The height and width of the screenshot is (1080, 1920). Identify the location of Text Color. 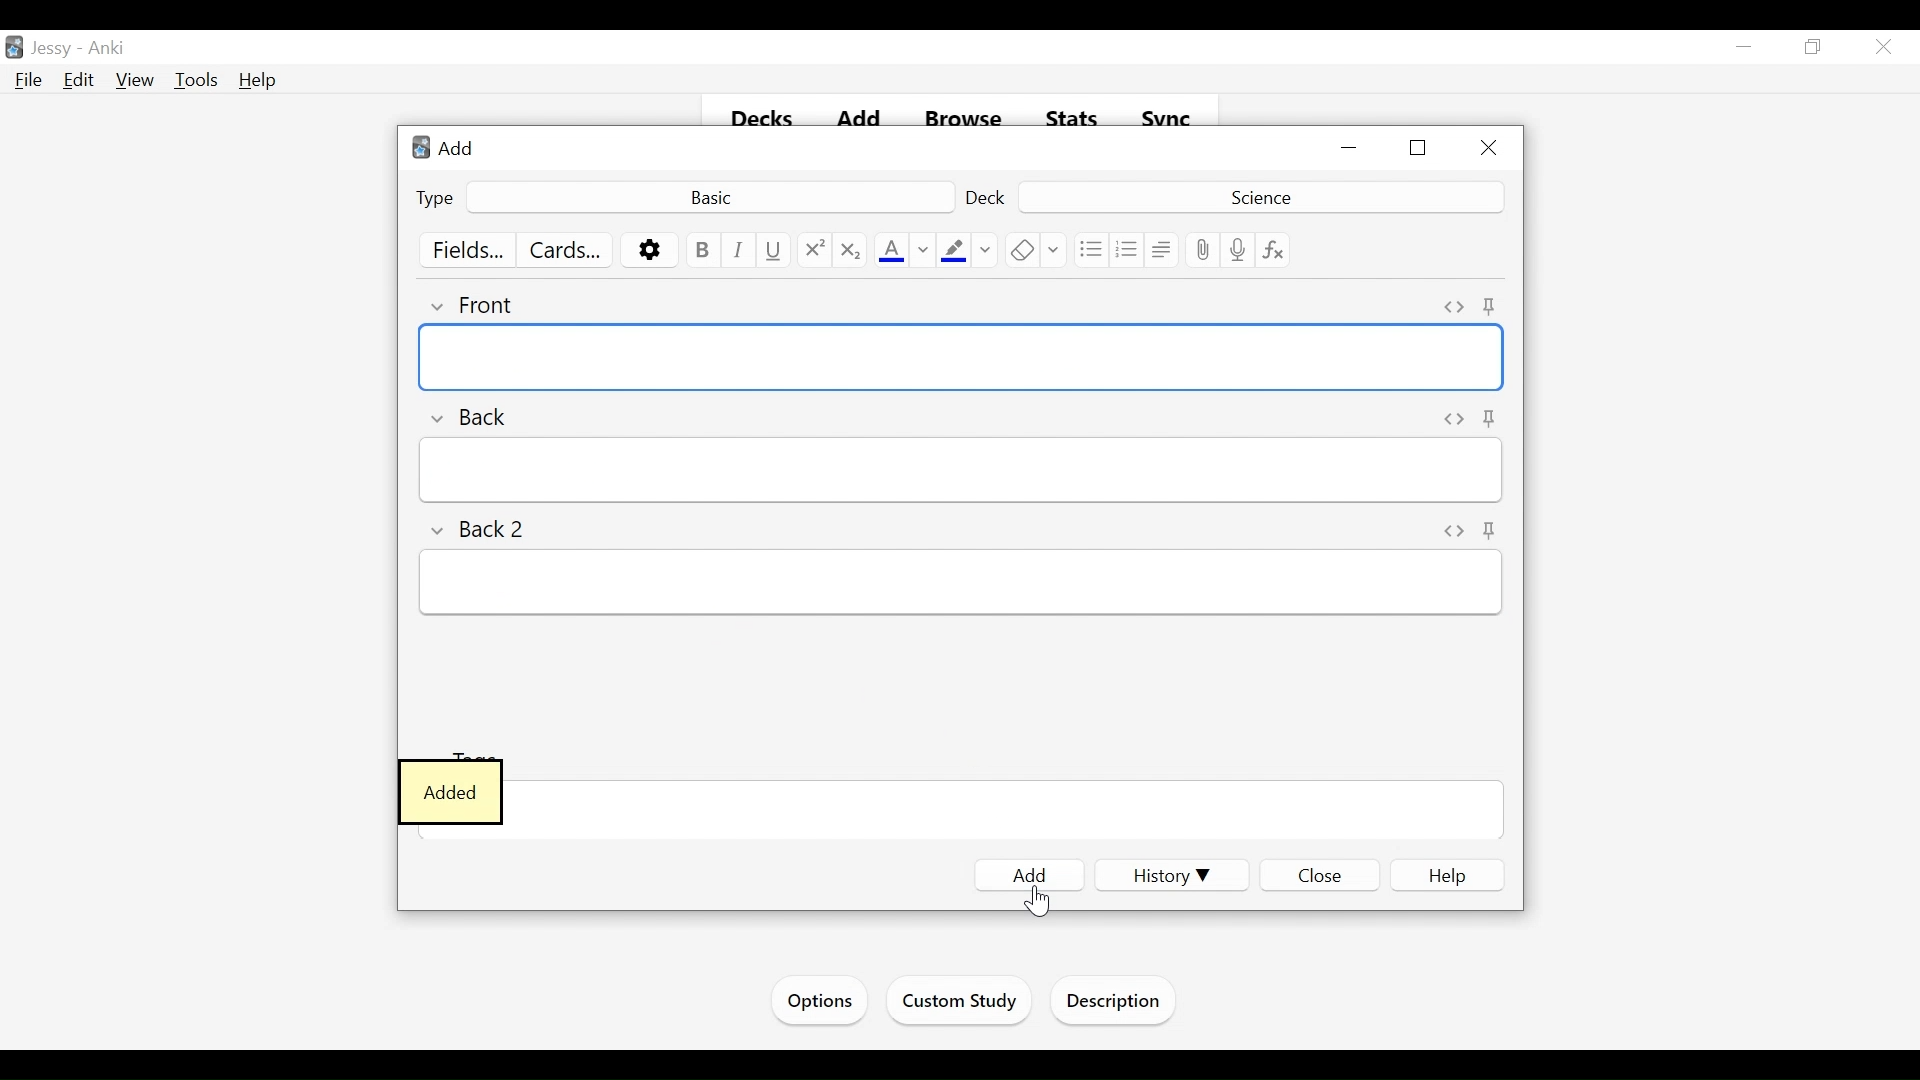
(891, 251).